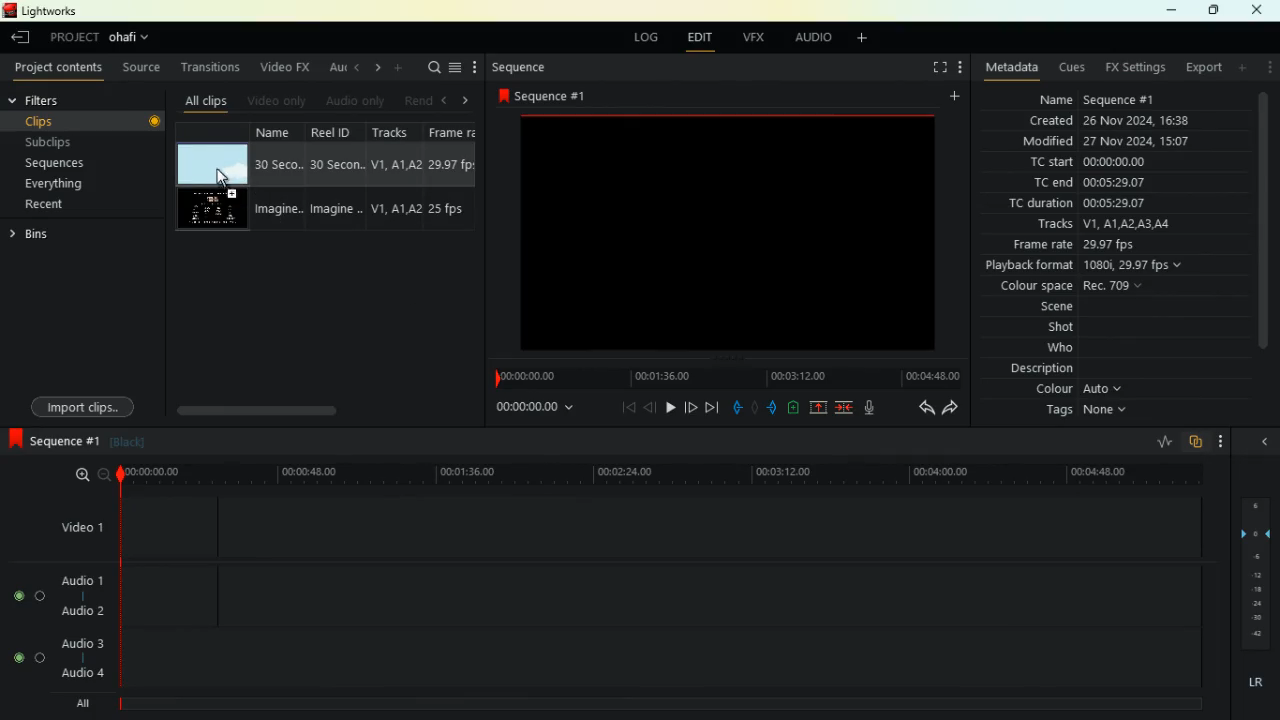 The width and height of the screenshot is (1280, 720). Describe the element at coordinates (51, 442) in the screenshot. I see `sequence` at that location.